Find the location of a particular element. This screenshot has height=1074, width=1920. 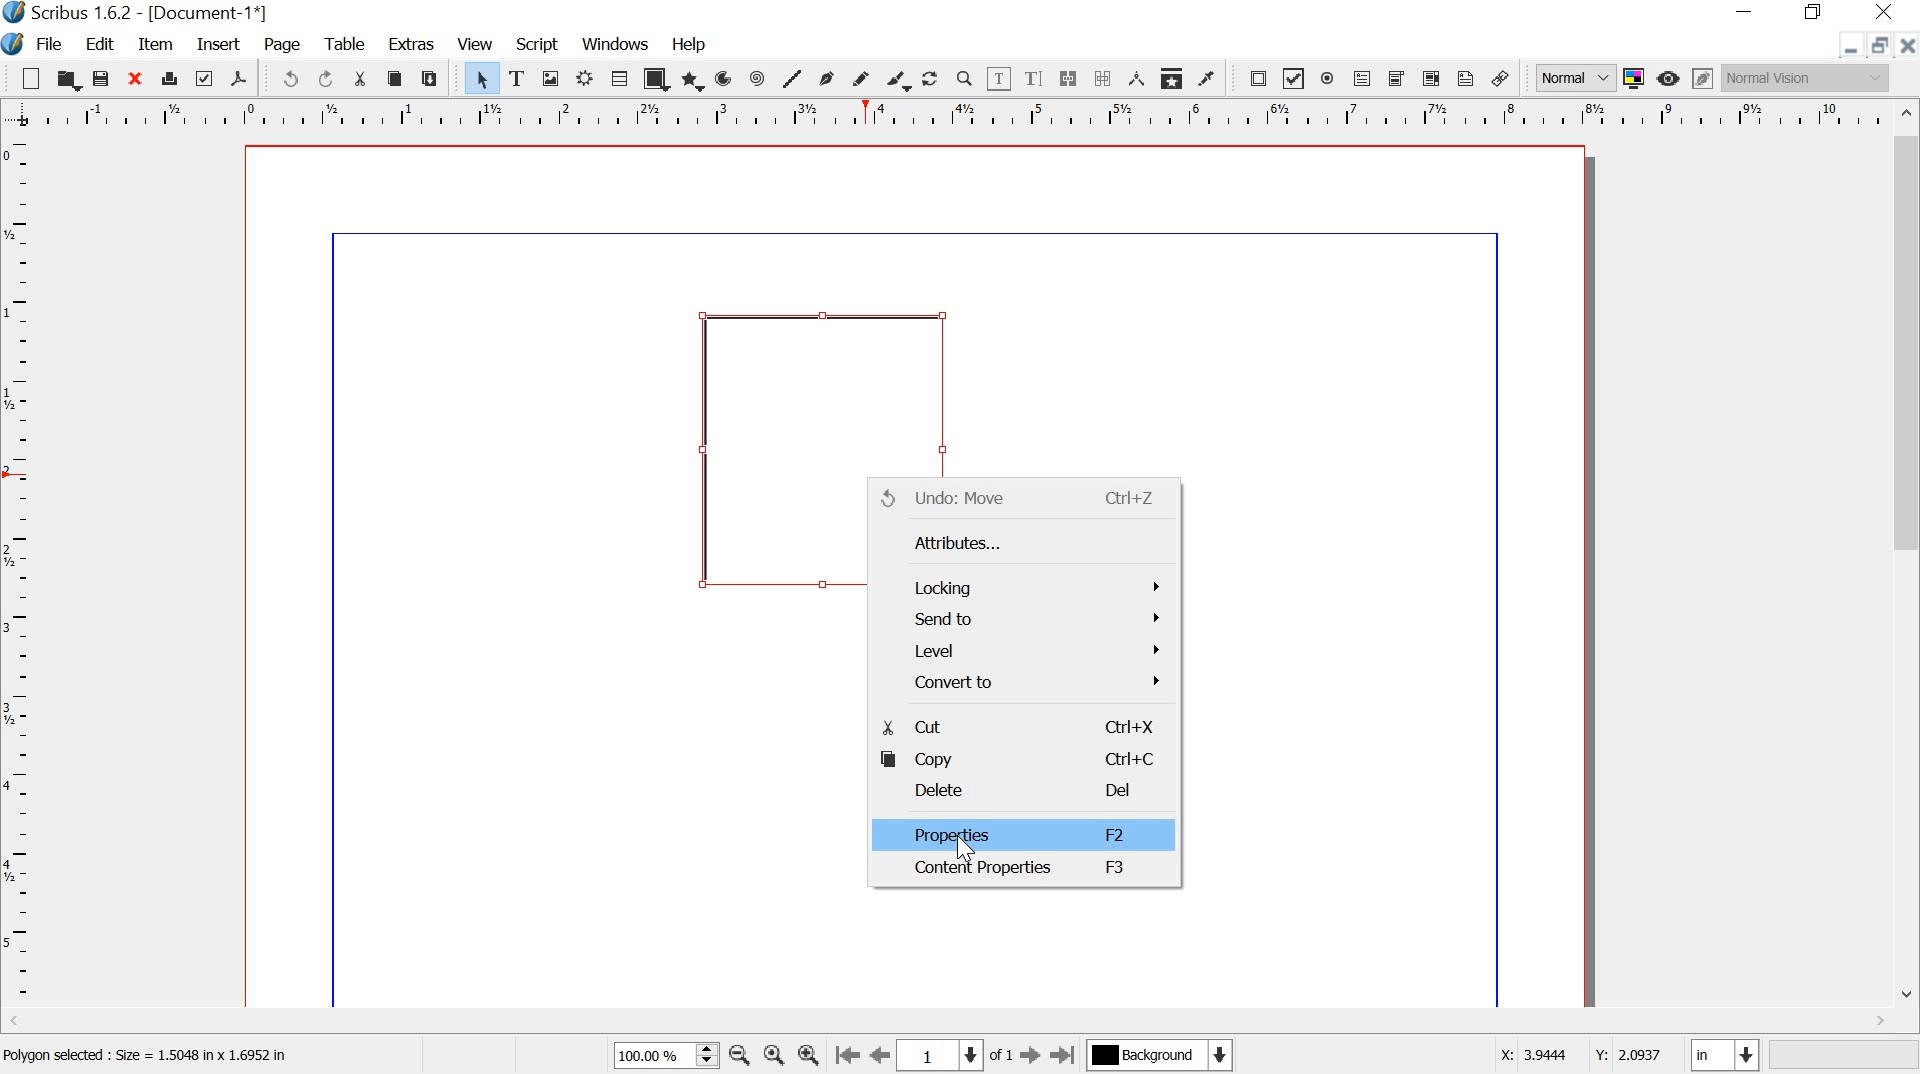

edit is located at coordinates (100, 44).